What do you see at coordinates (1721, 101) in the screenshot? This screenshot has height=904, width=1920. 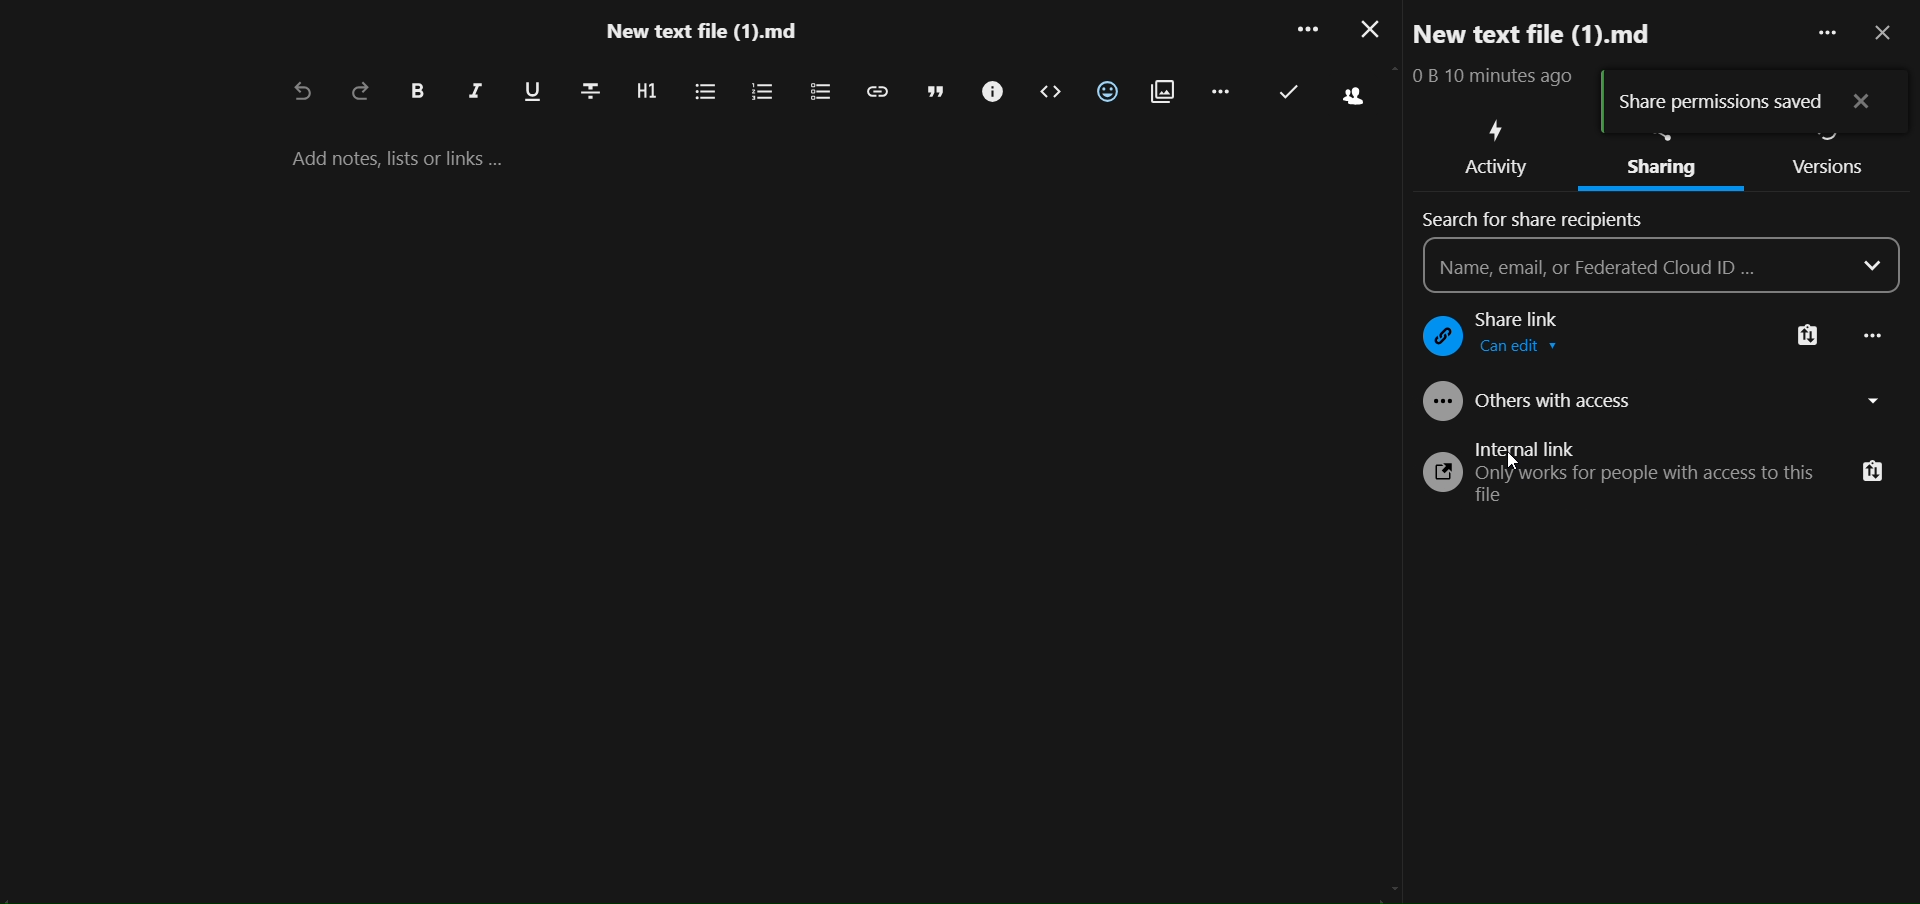 I see `share permission saved` at bounding box center [1721, 101].